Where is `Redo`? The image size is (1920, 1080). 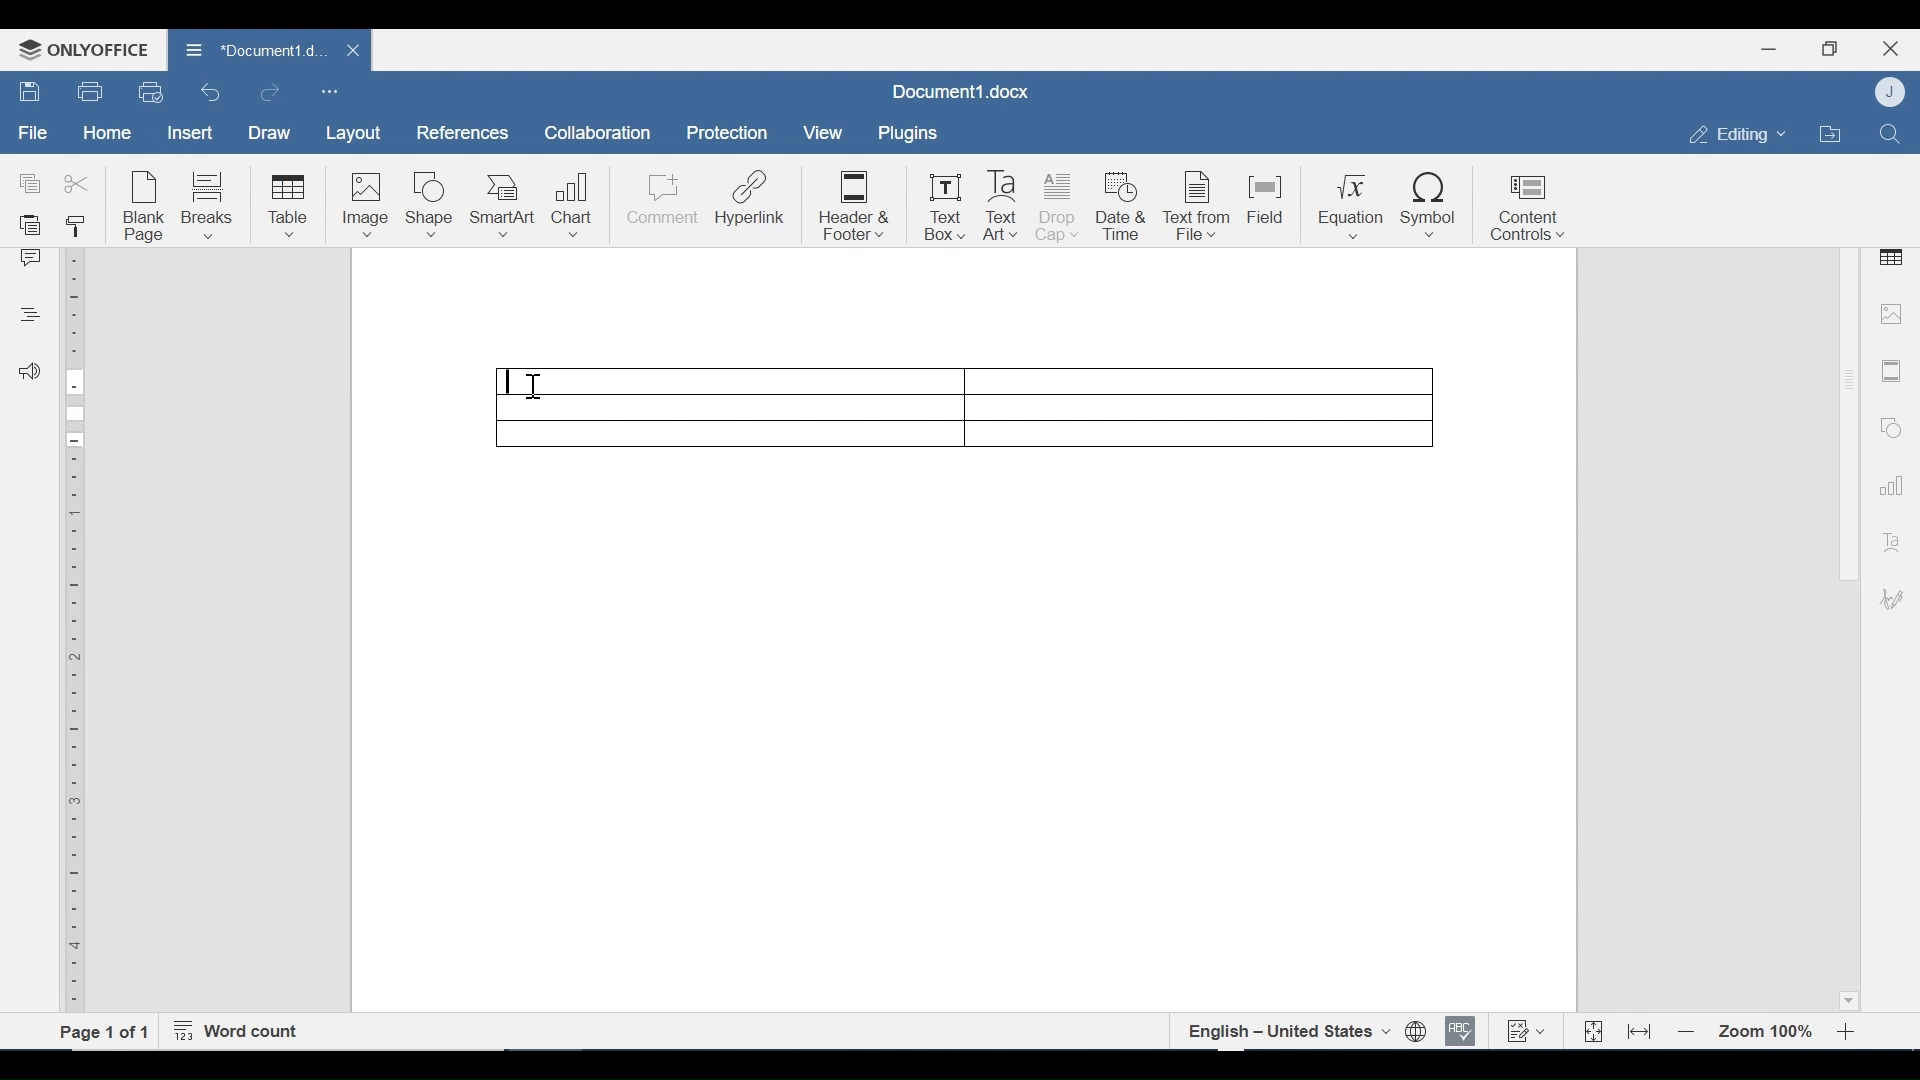
Redo is located at coordinates (269, 93).